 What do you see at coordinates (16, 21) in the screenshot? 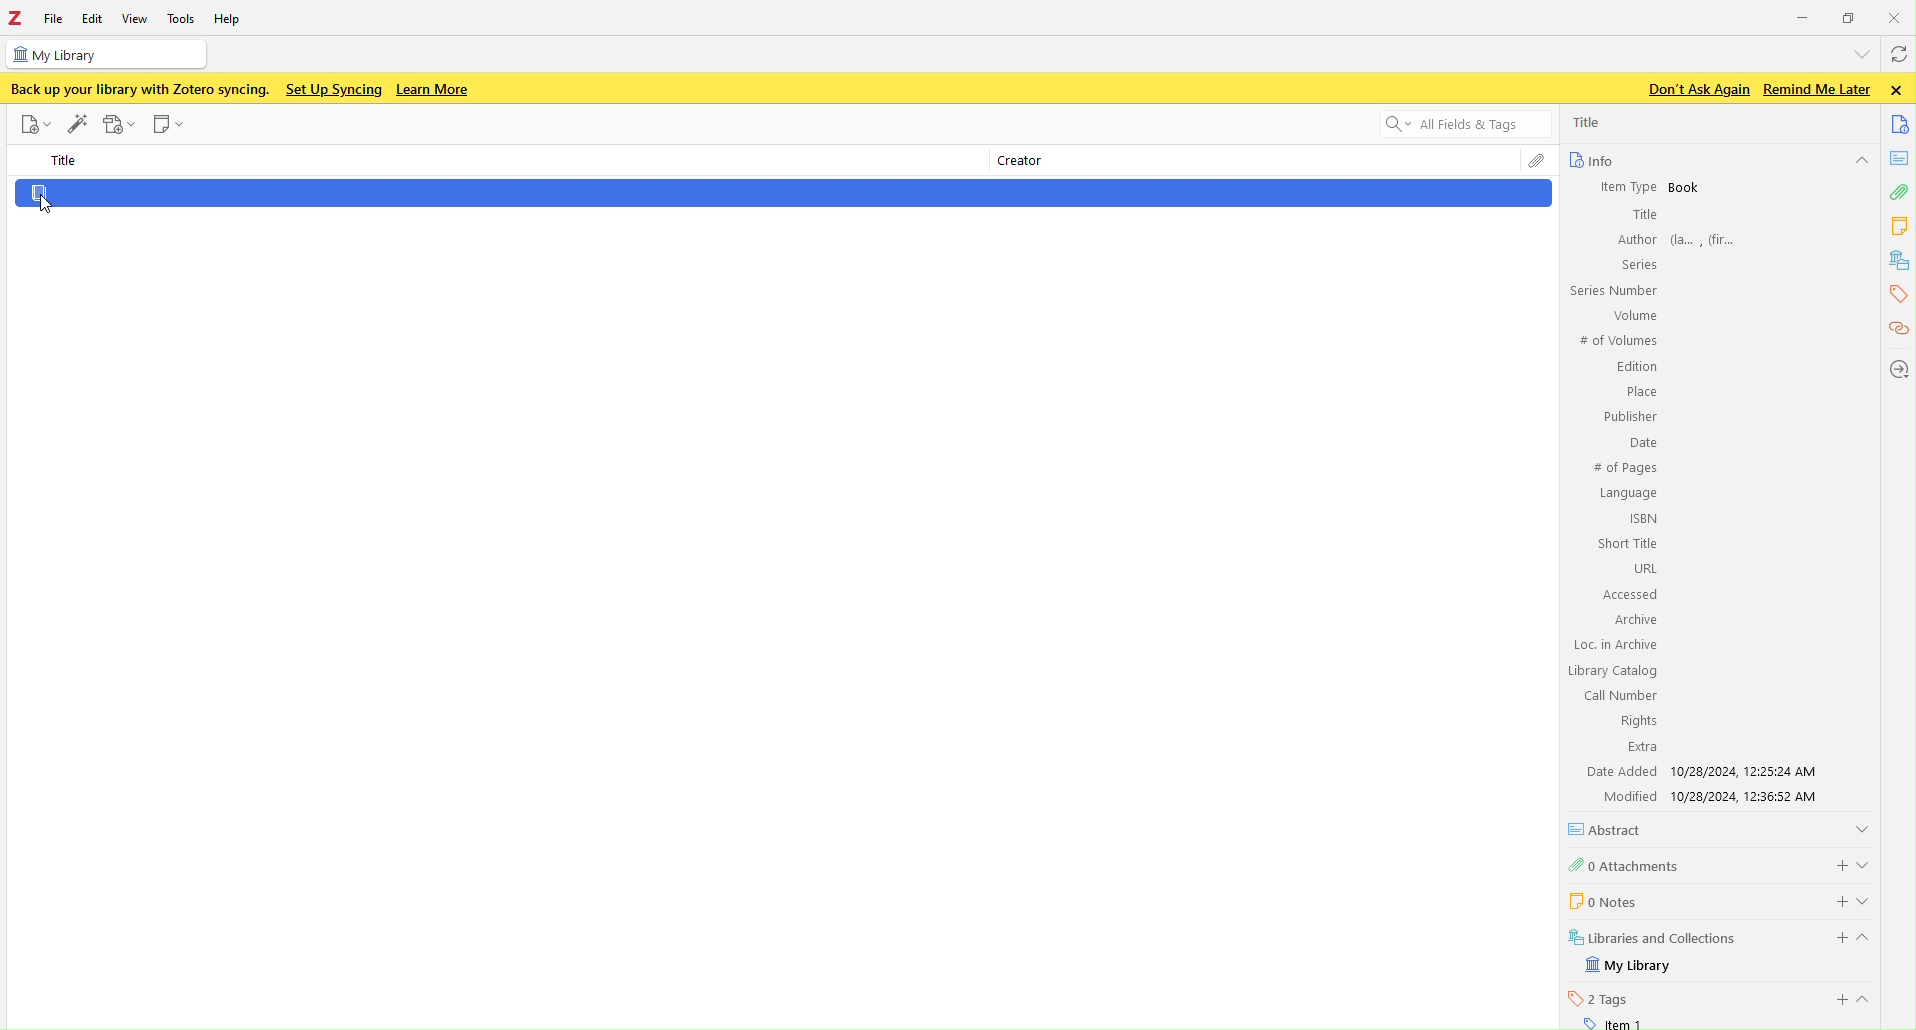
I see `z` at bounding box center [16, 21].